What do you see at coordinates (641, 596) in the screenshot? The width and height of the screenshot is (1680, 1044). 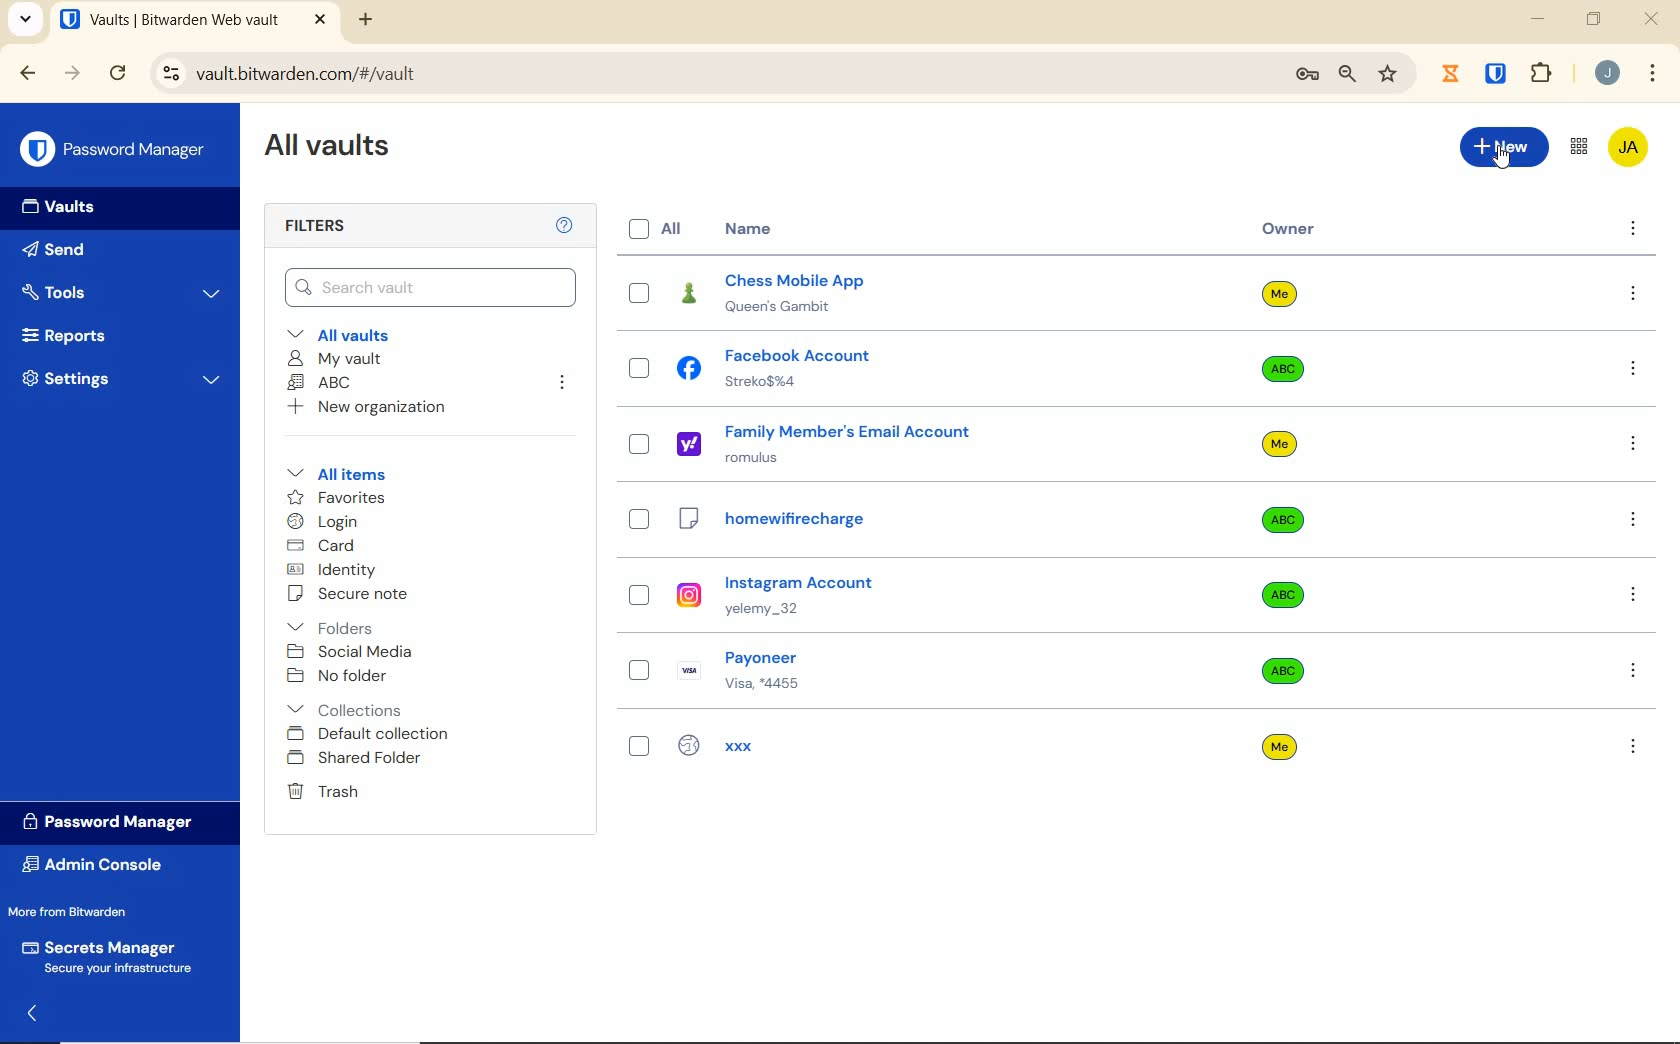 I see `checkbox` at bounding box center [641, 596].